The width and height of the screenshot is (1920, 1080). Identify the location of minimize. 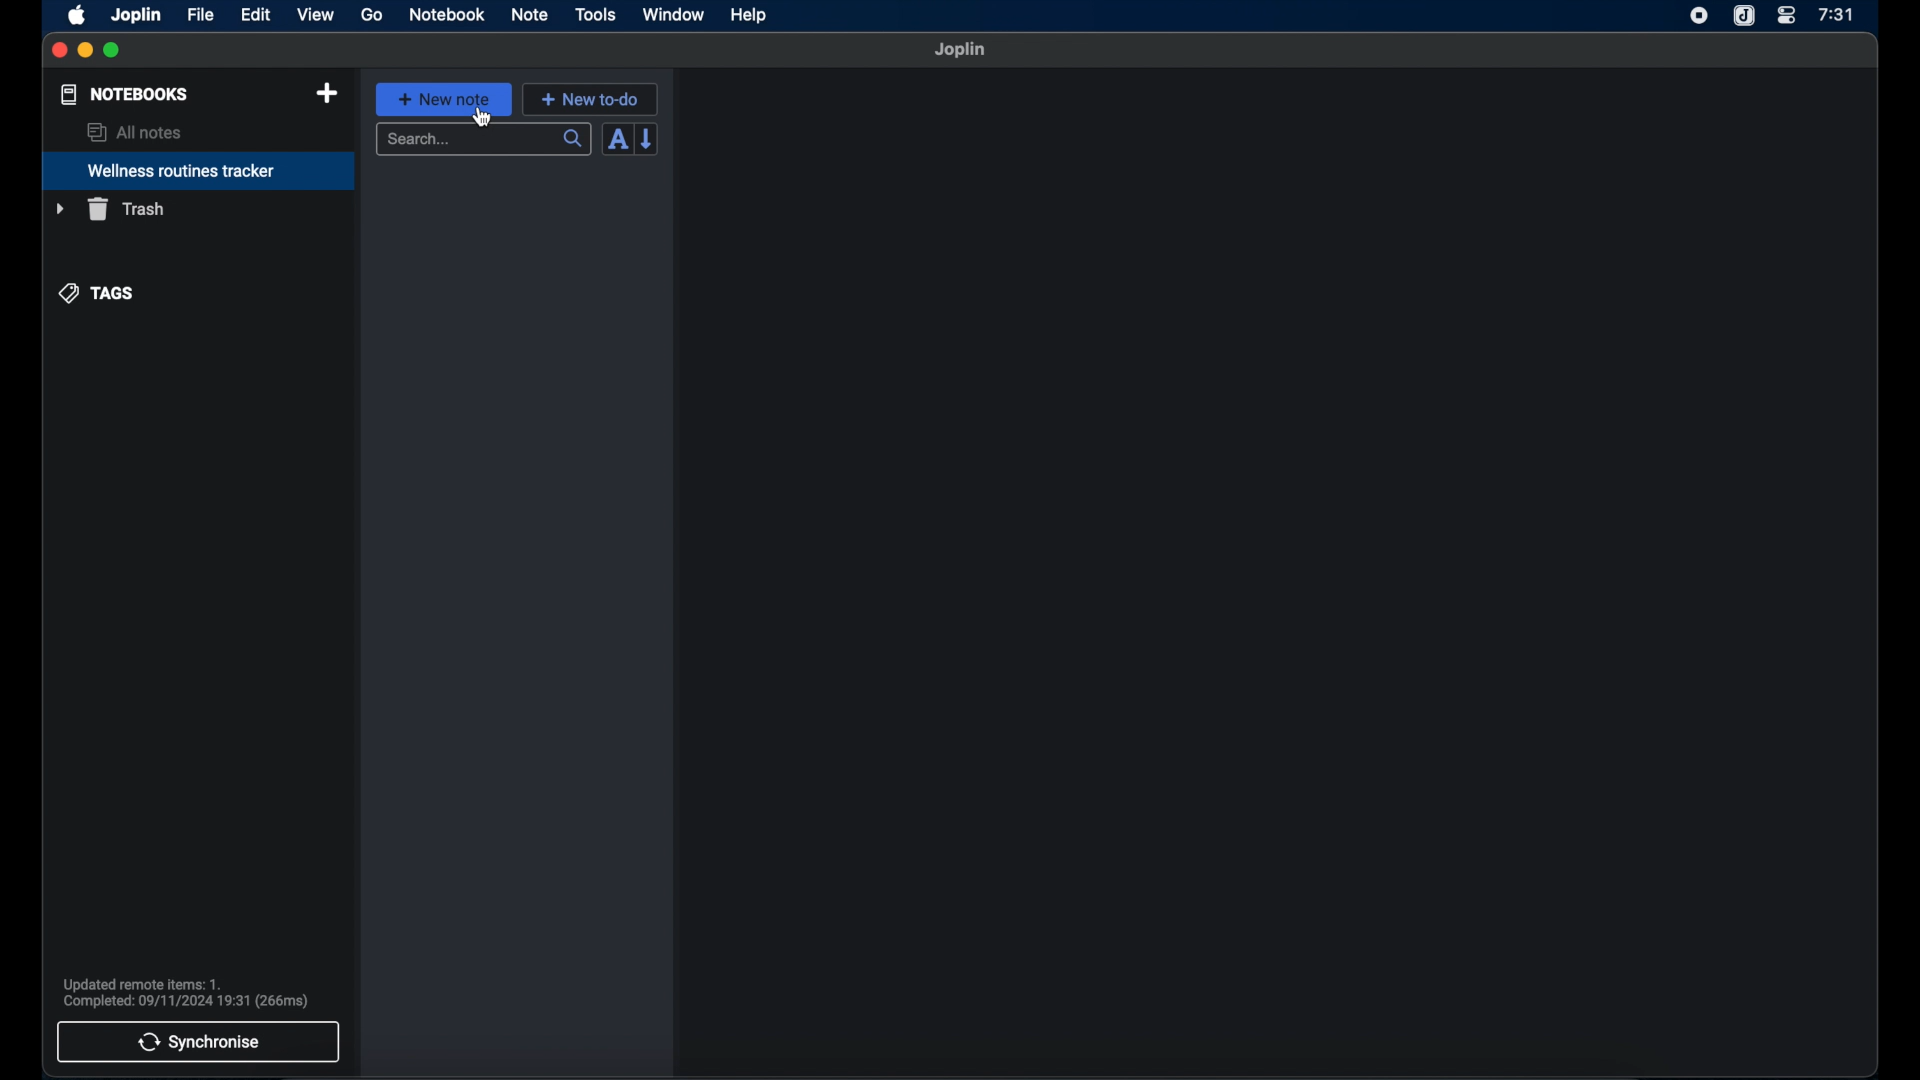
(86, 51).